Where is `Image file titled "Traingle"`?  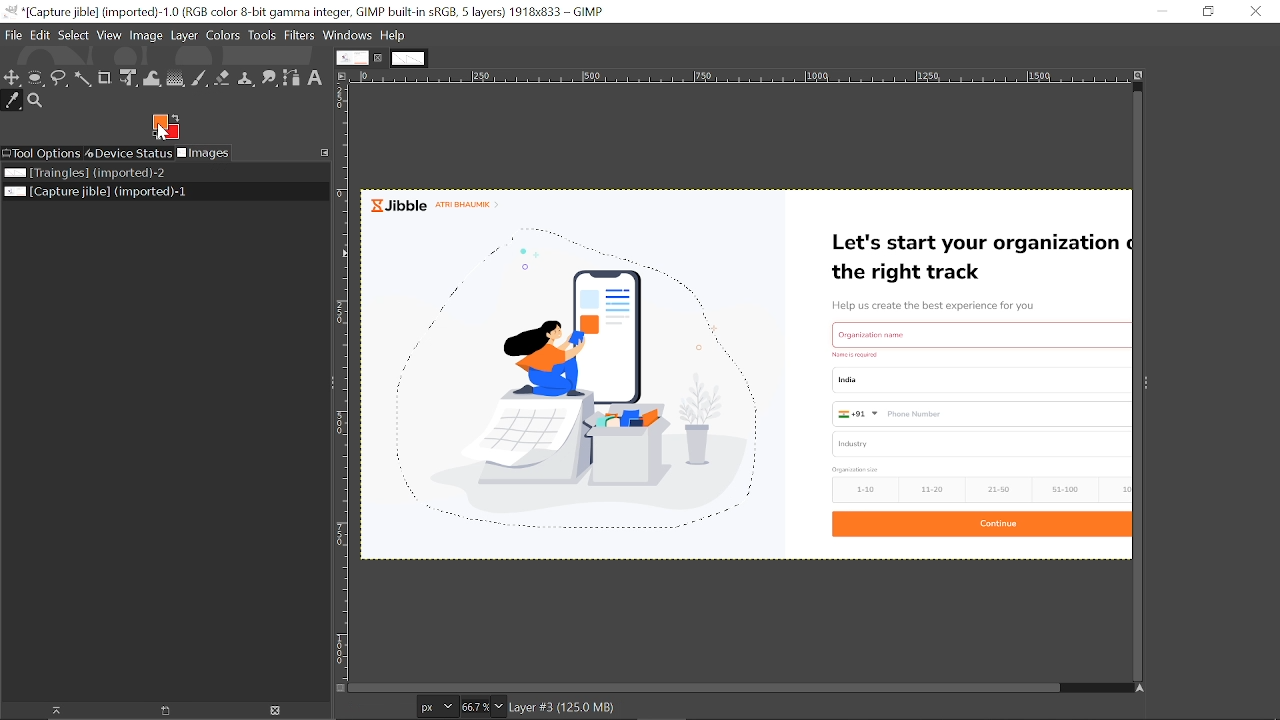
Image file titled "Traingle" is located at coordinates (158, 172).